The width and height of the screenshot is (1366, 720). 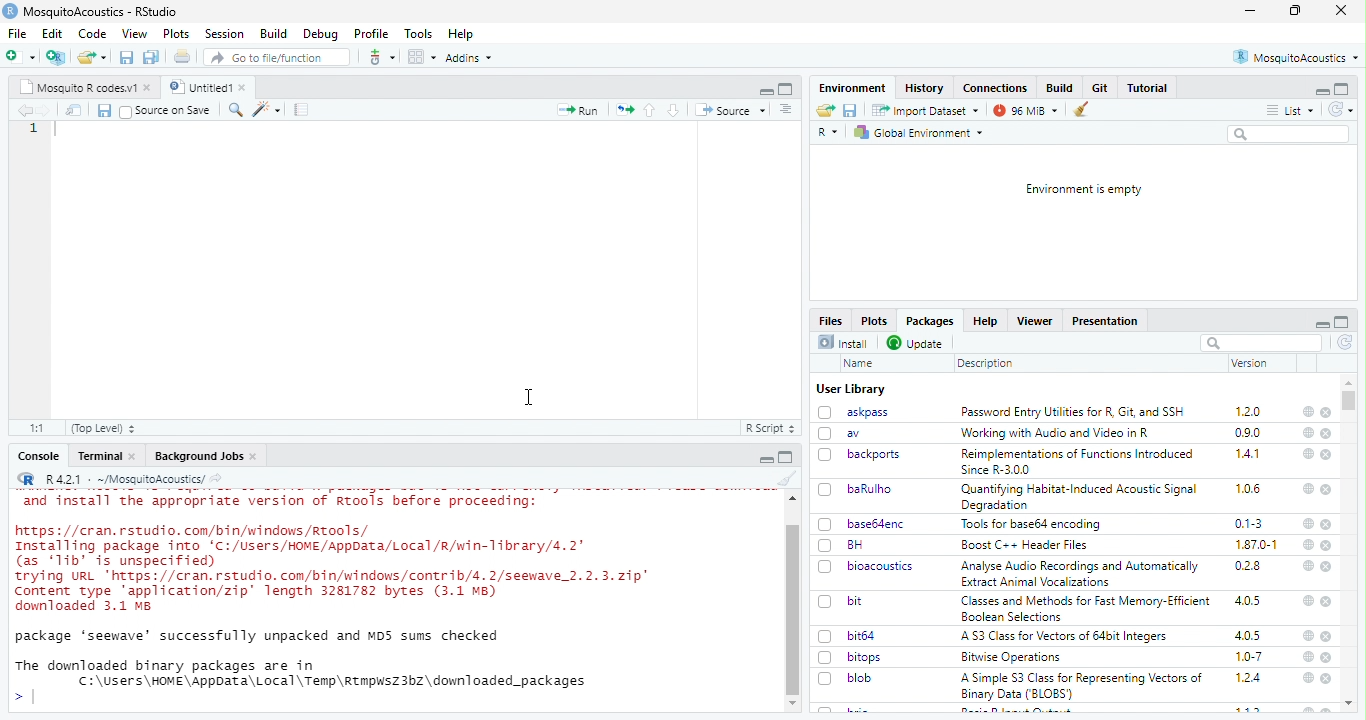 I want to click on R42.1 - ~/MosquitoAcoustics/, so click(x=123, y=479).